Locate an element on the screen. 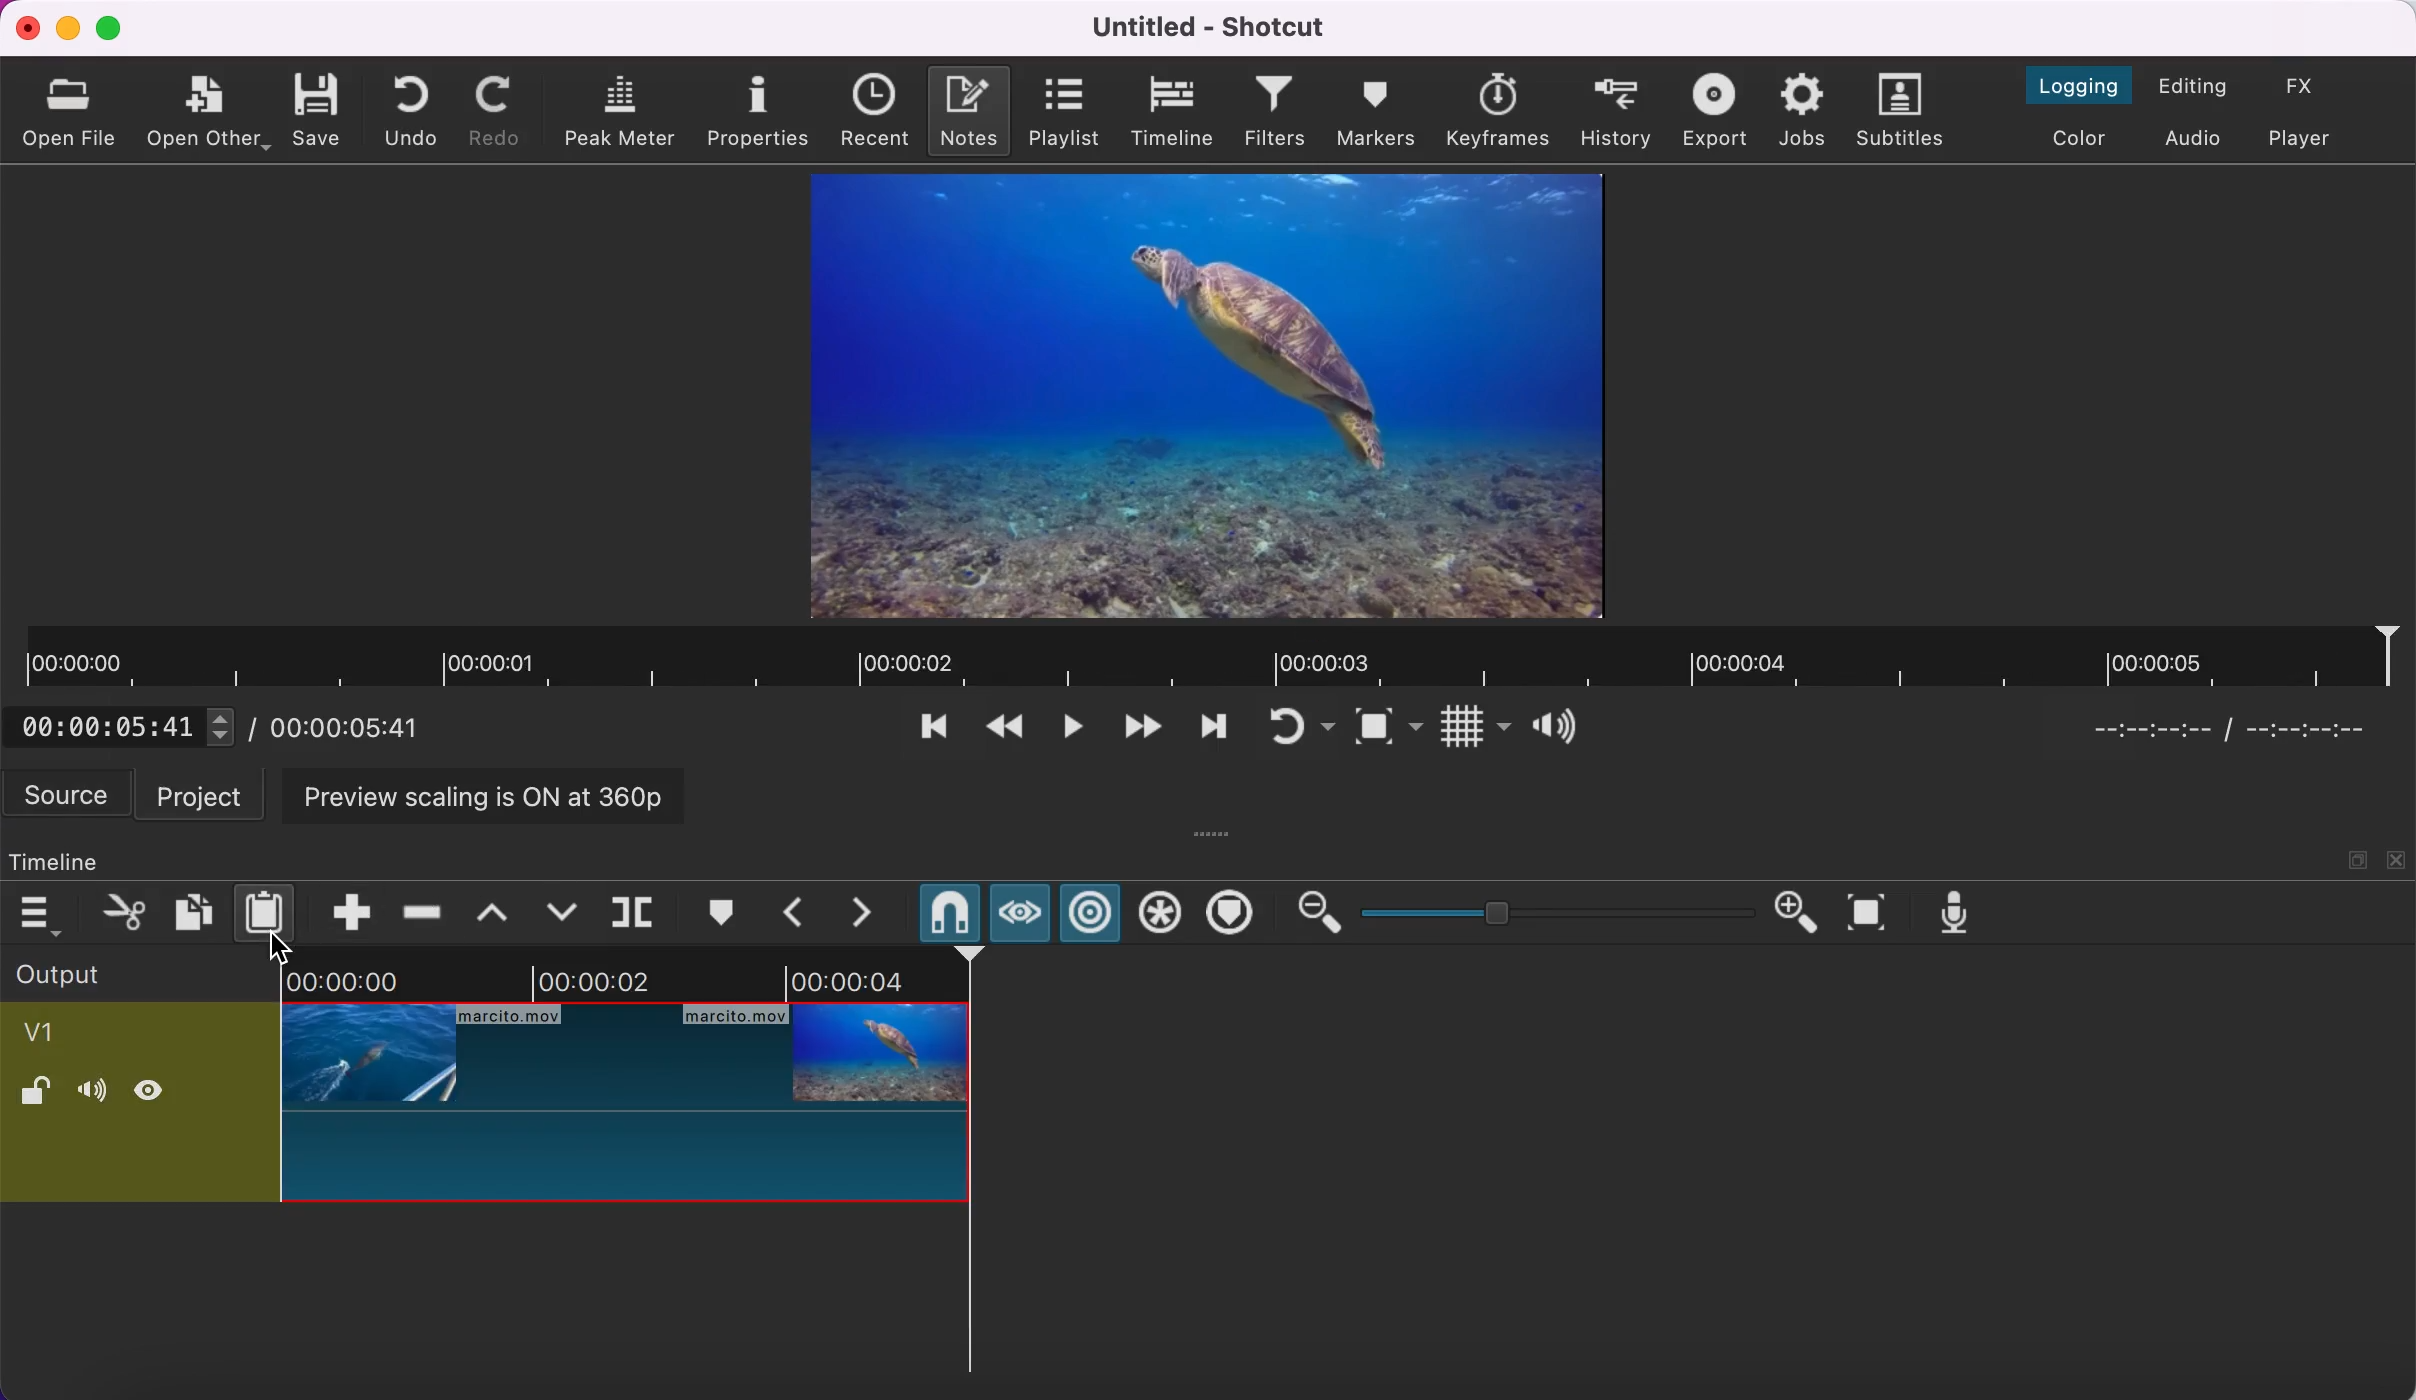  skip to previous point is located at coordinates (933, 723).